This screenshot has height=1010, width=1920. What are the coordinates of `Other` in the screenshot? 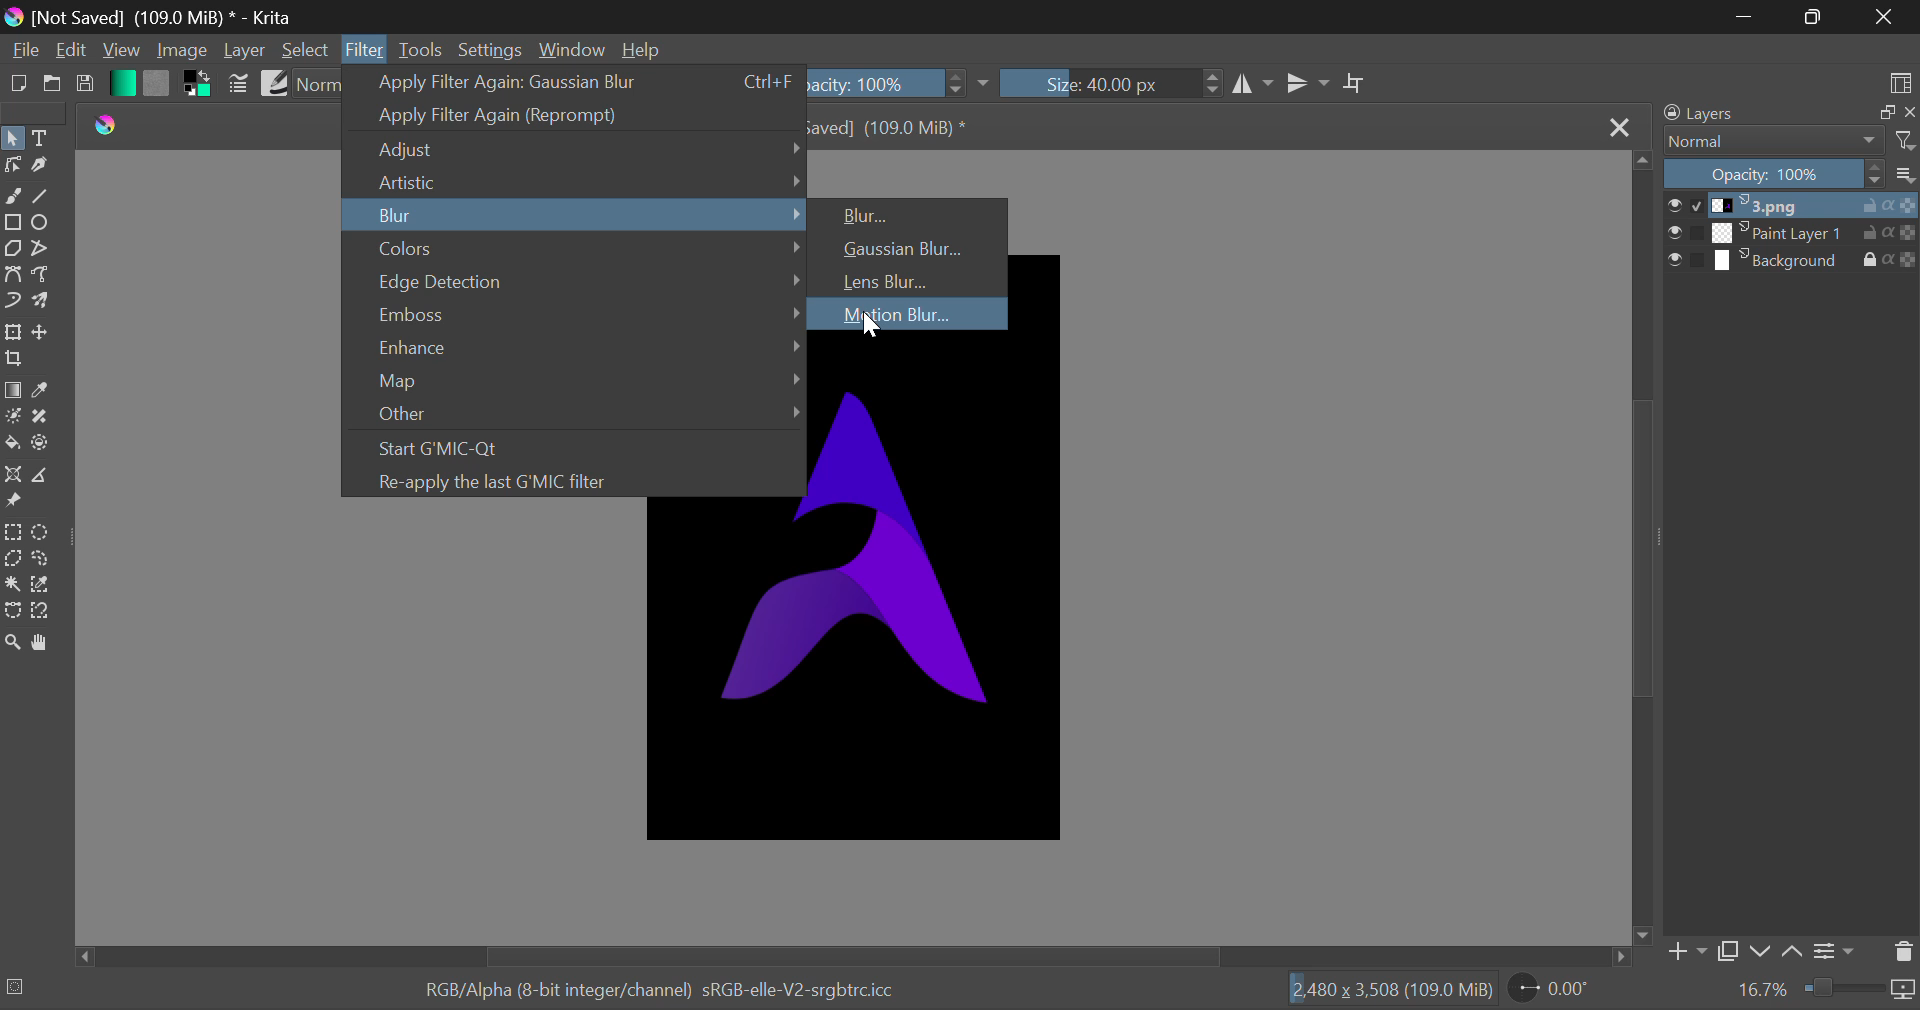 It's located at (574, 416).